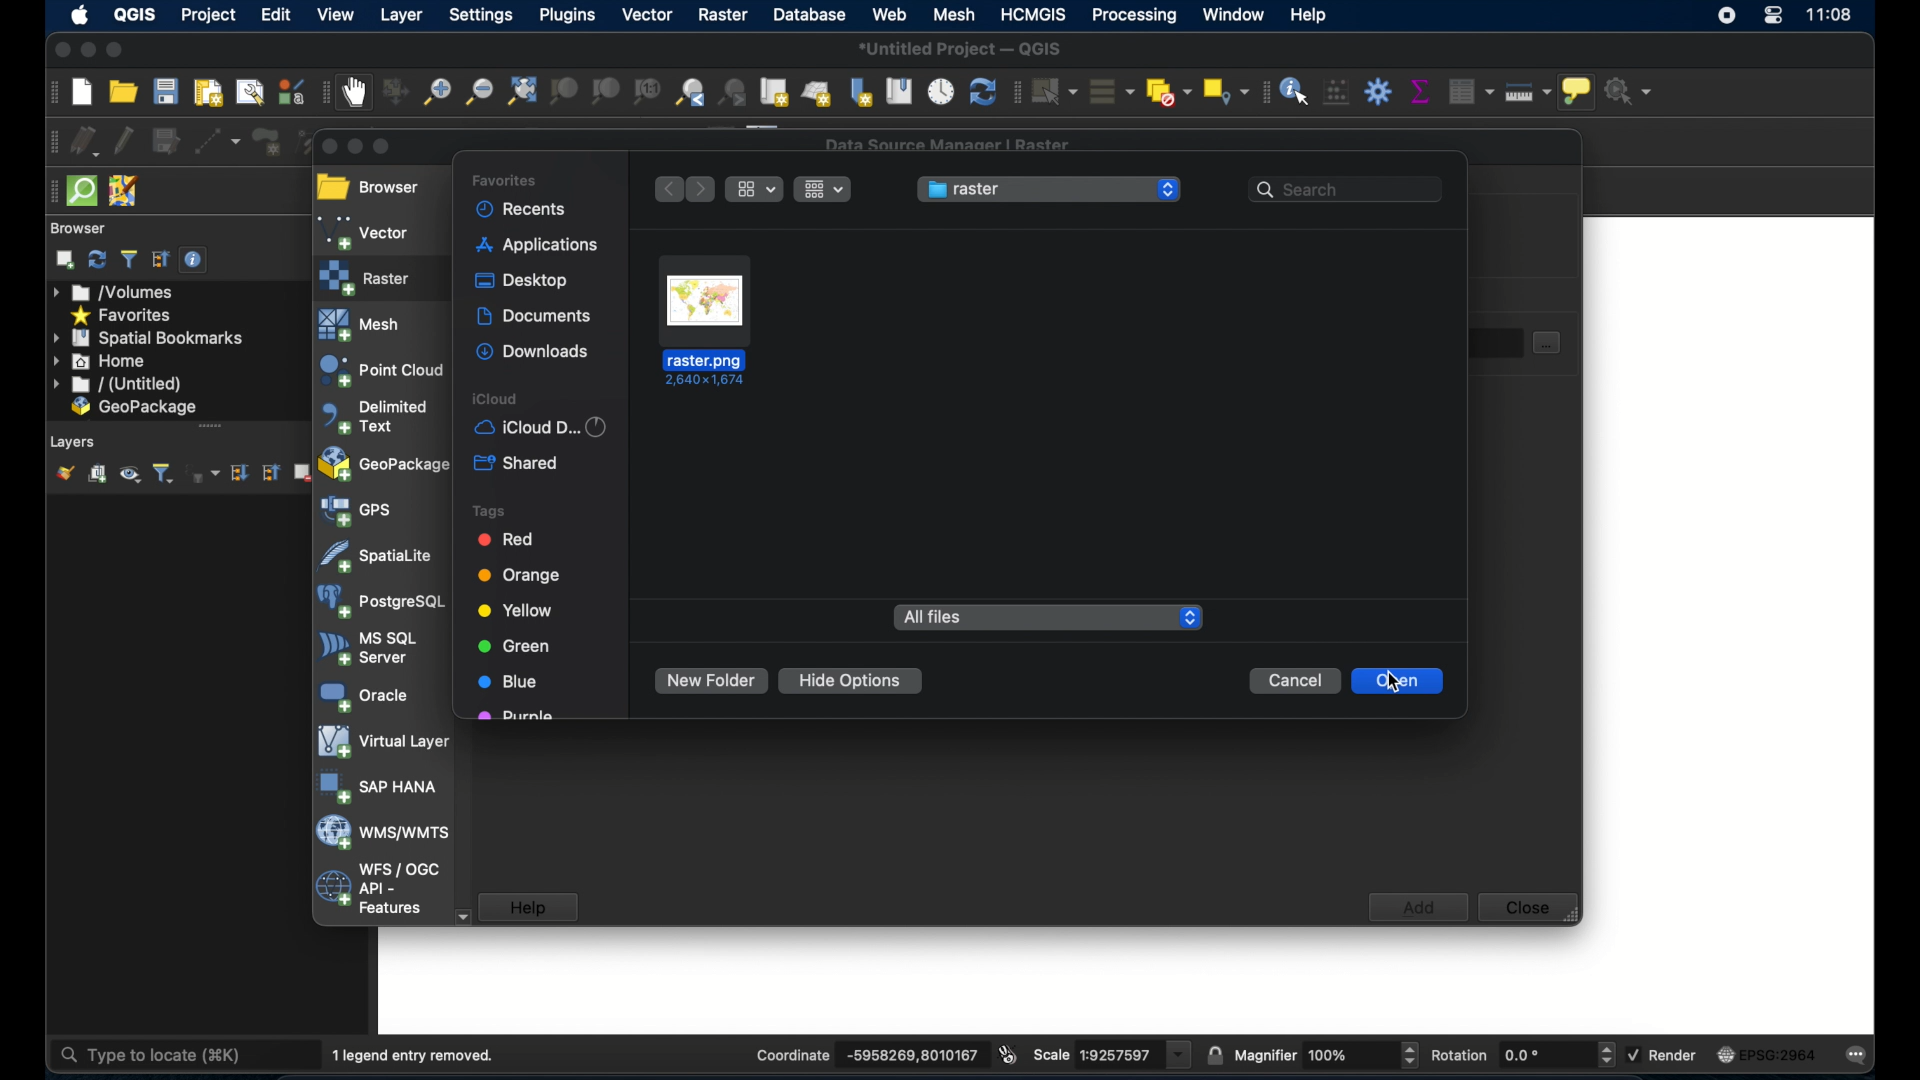  What do you see at coordinates (515, 462) in the screenshot?
I see `shared` at bounding box center [515, 462].